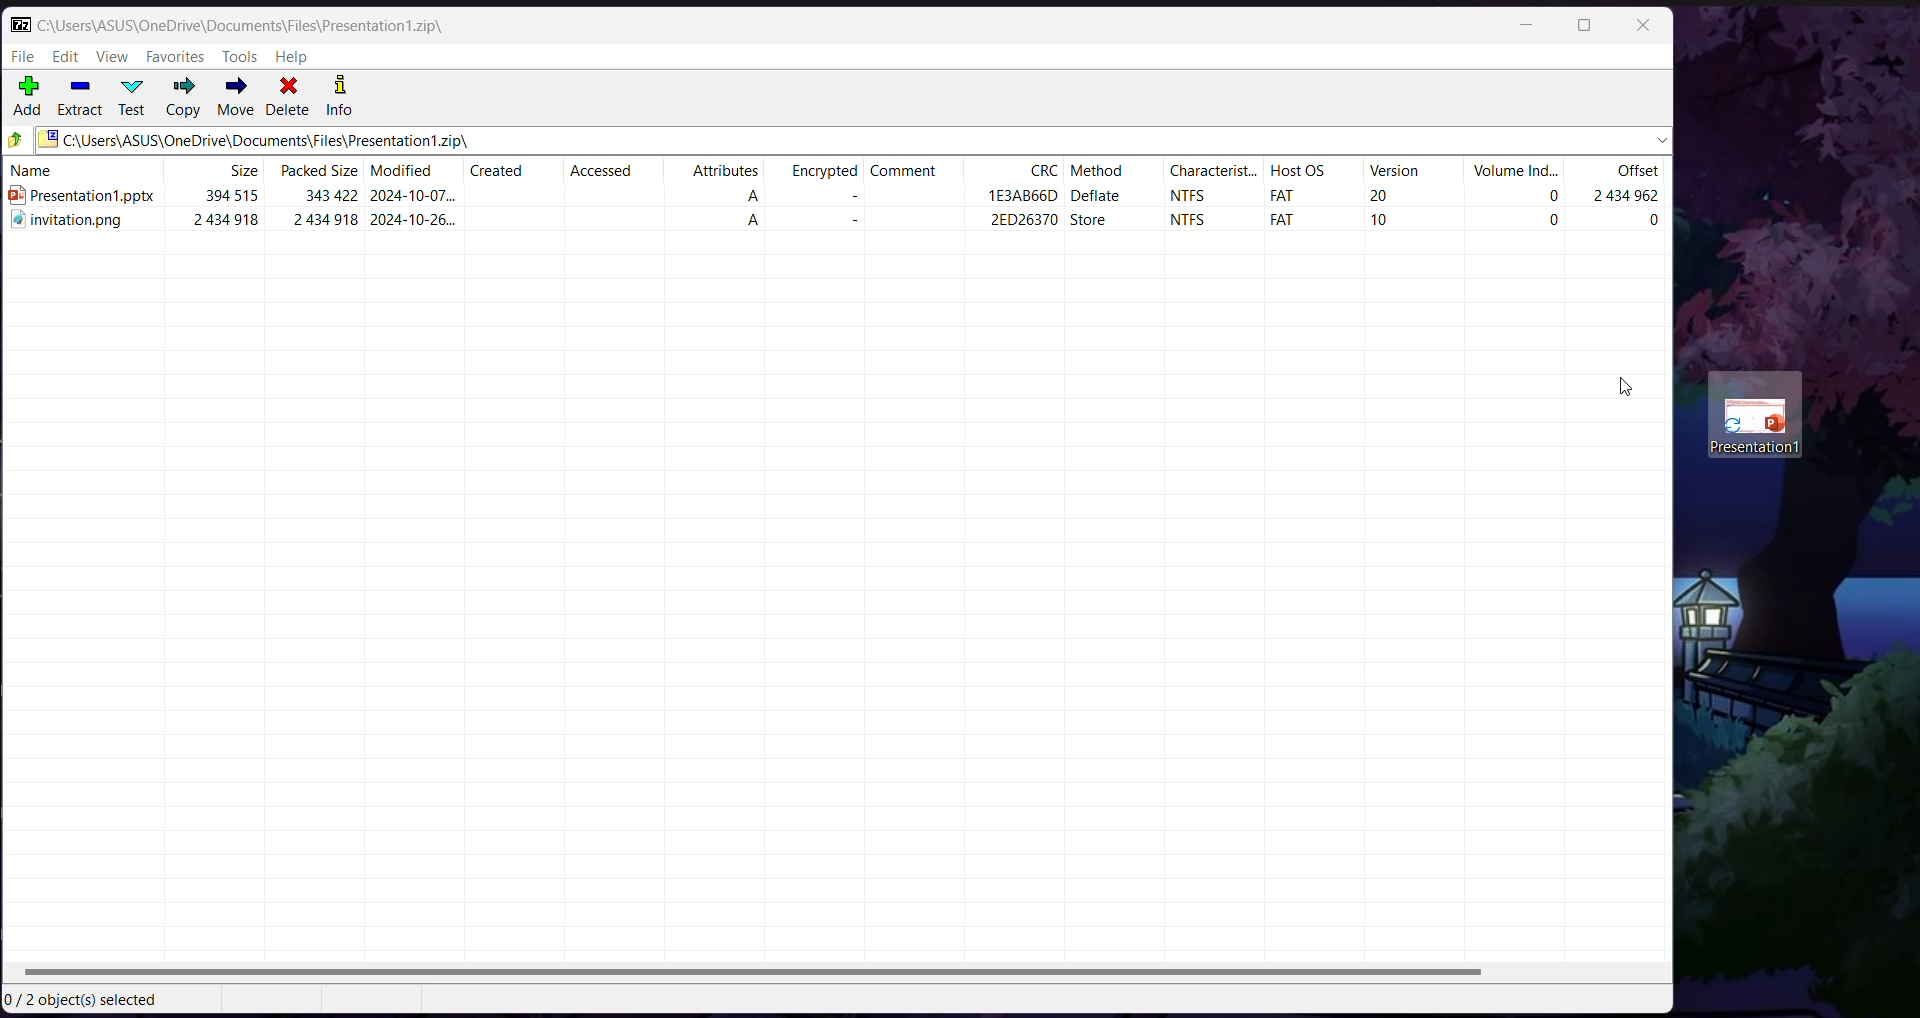 The height and width of the screenshot is (1018, 1920). I want to click on  2024-10-26..., so click(418, 224).